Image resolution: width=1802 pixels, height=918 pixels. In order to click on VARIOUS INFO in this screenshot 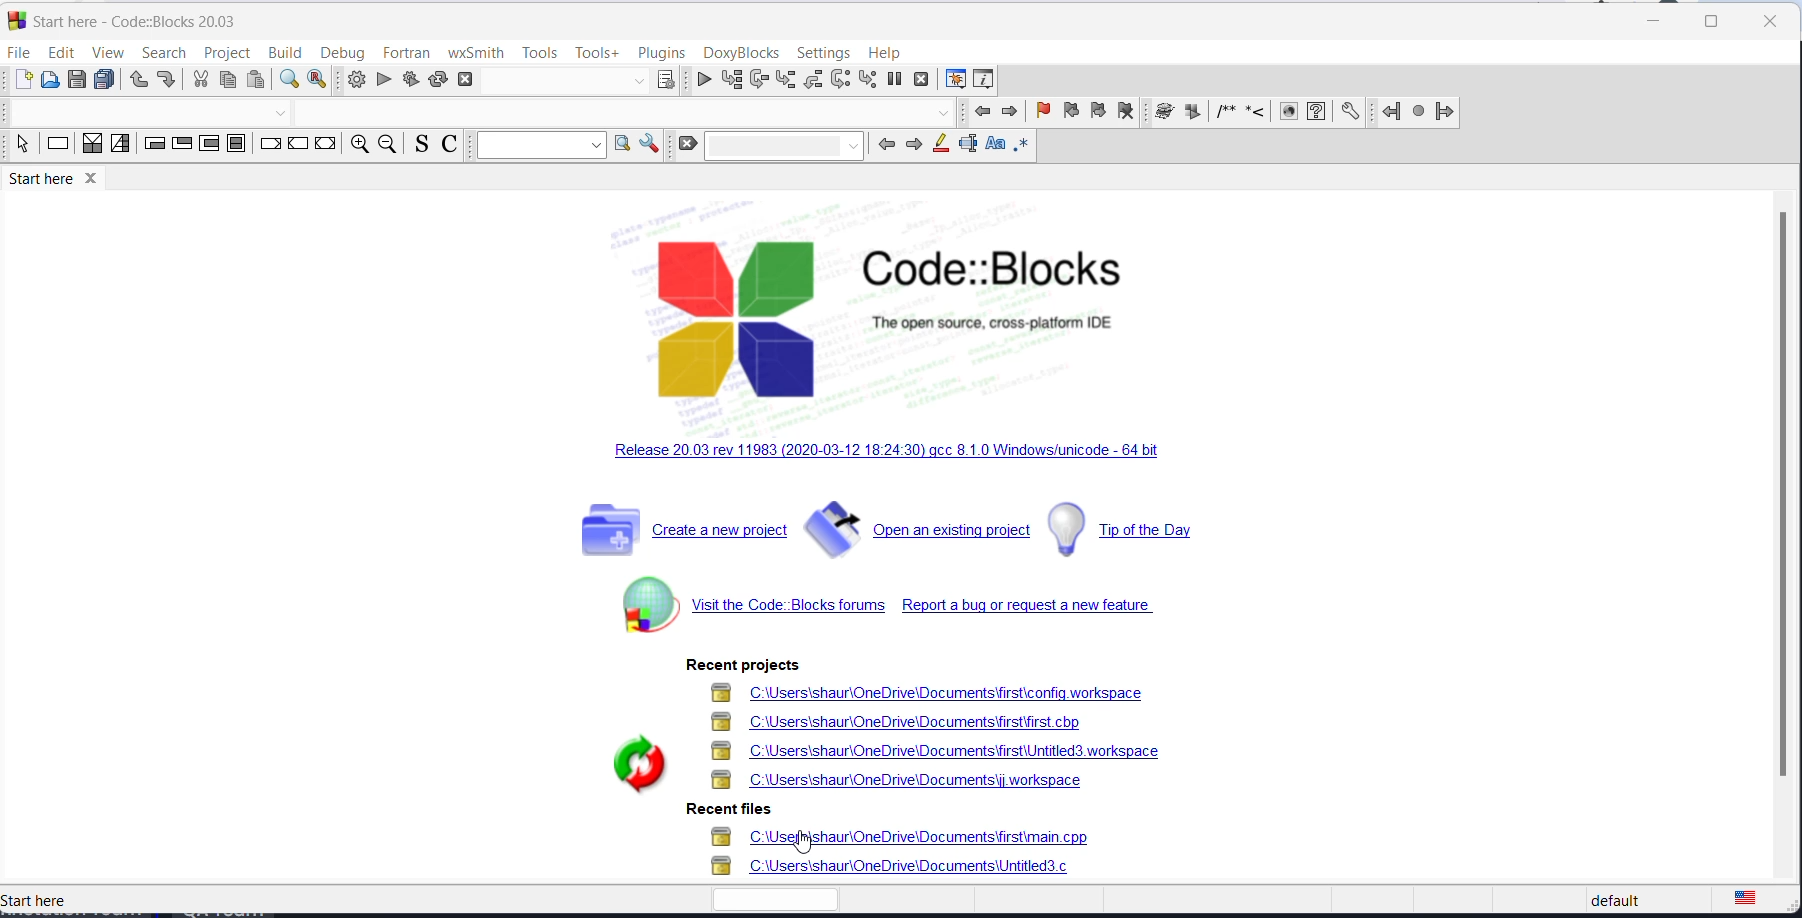, I will do `click(984, 81)`.